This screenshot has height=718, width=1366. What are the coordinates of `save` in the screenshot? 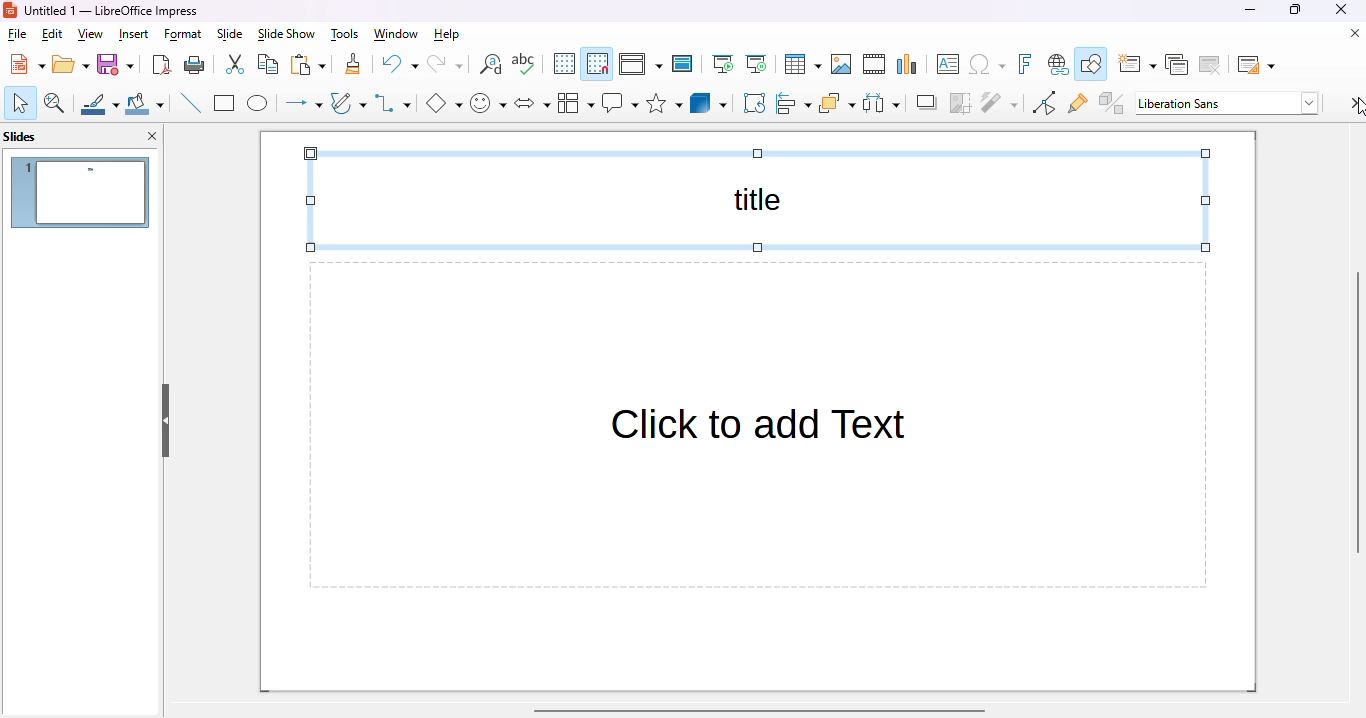 It's located at (115, 64).